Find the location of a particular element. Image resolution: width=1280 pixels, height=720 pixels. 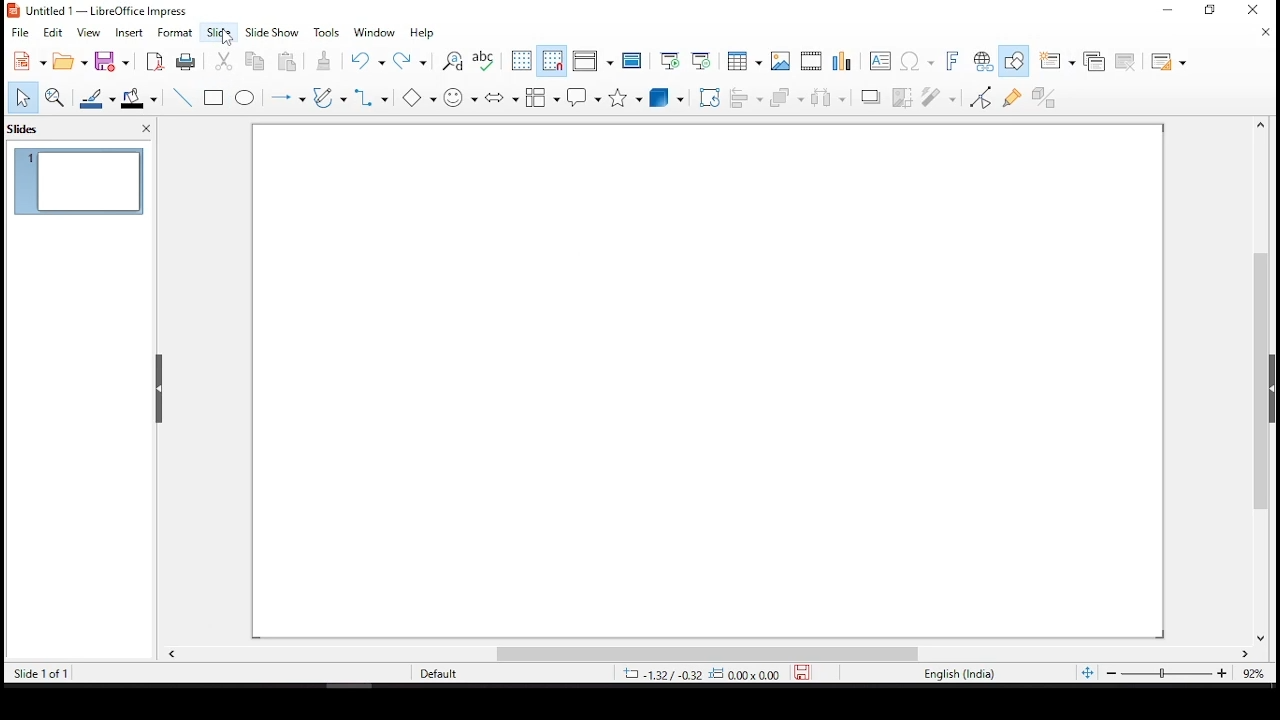

copy is located at coordinates (254, 61).